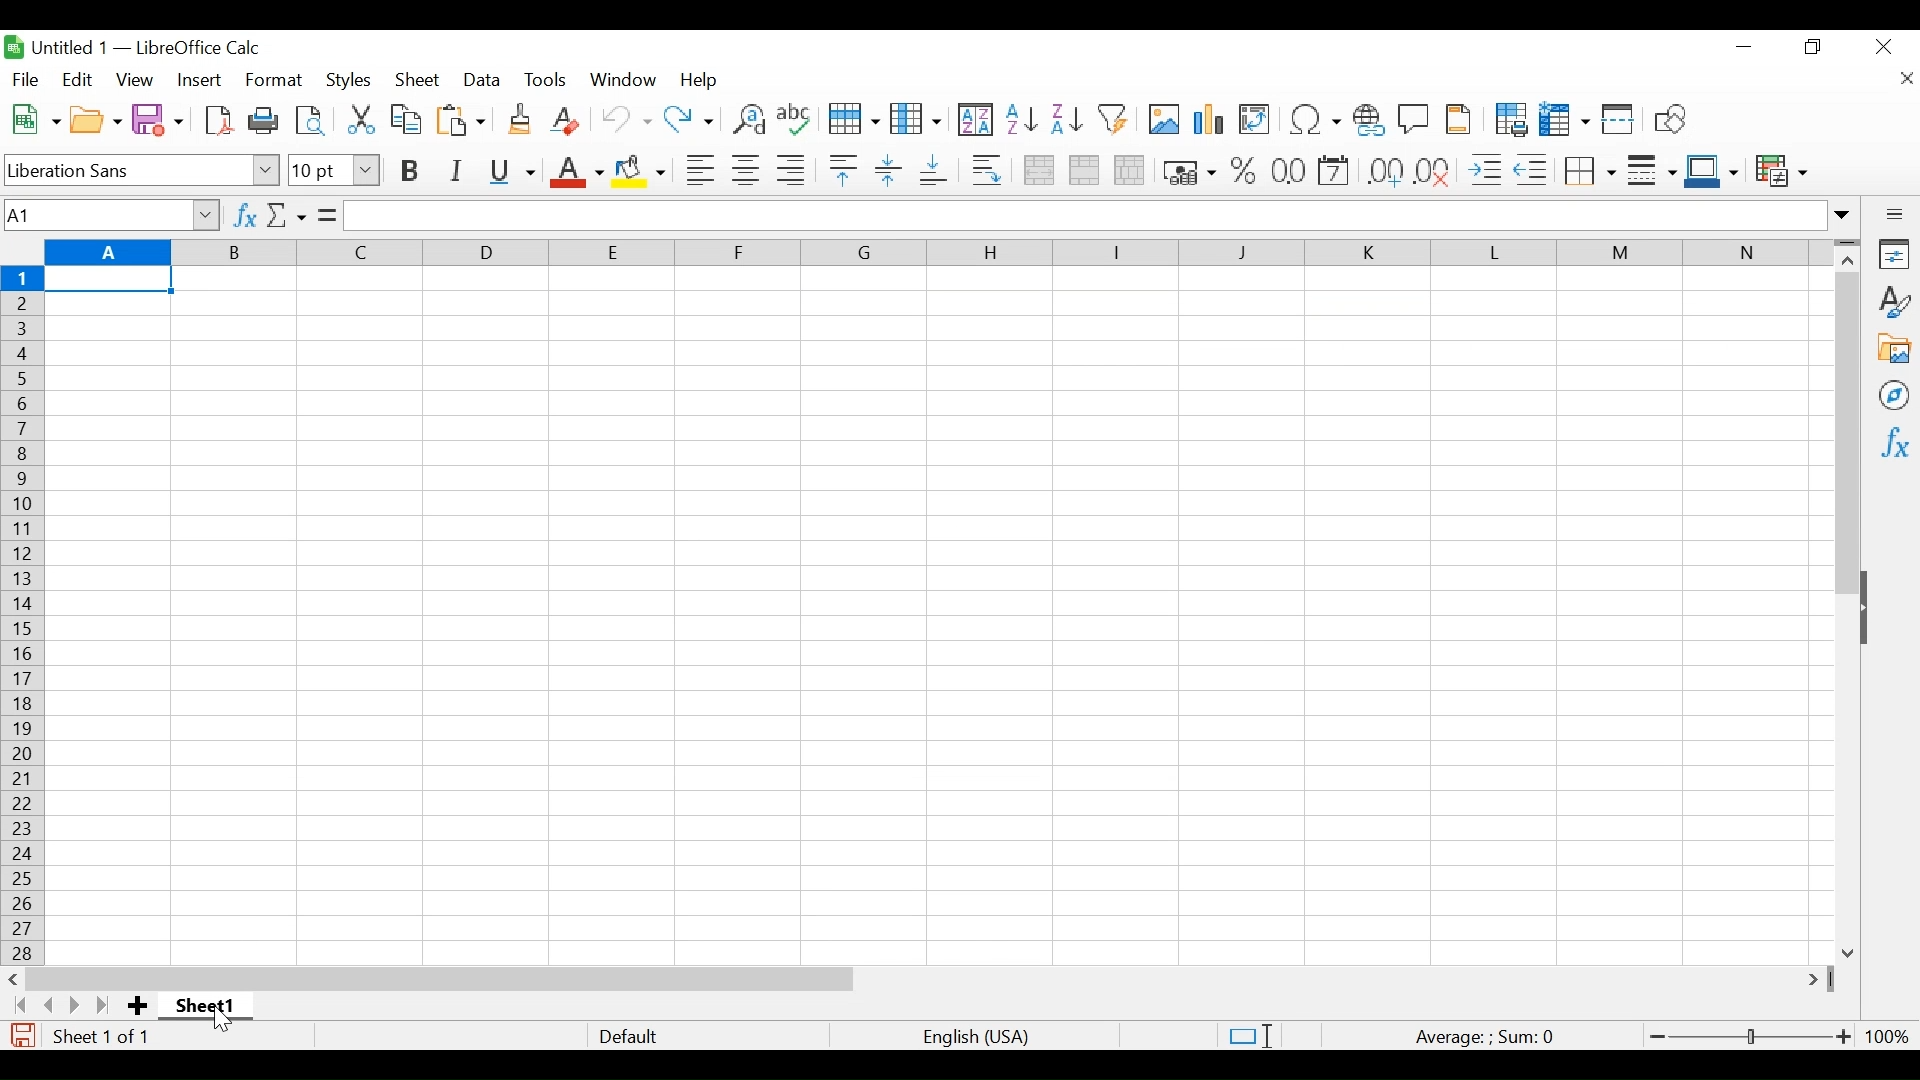 The height and width of the screenshot is (1080, 1920). I want to click on format as Date, so click(1335, 173).